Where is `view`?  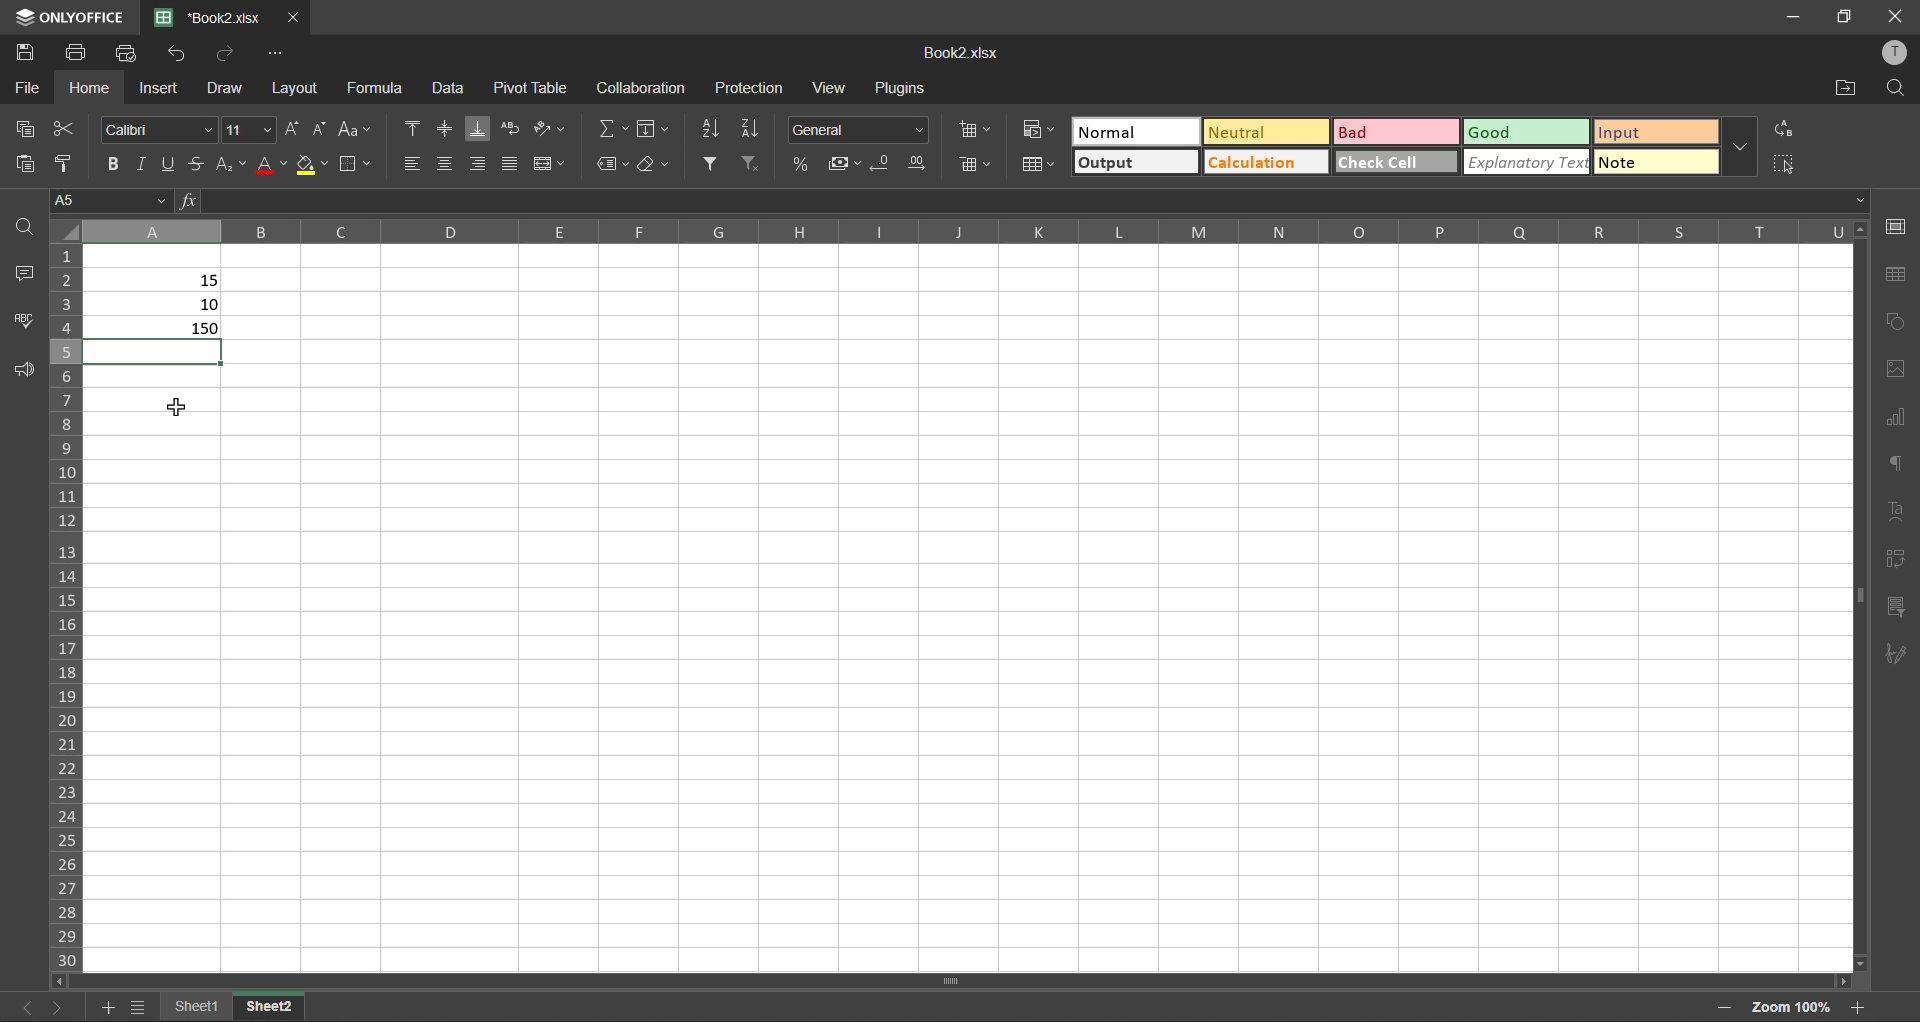
view is located at coordinates (827, 90).